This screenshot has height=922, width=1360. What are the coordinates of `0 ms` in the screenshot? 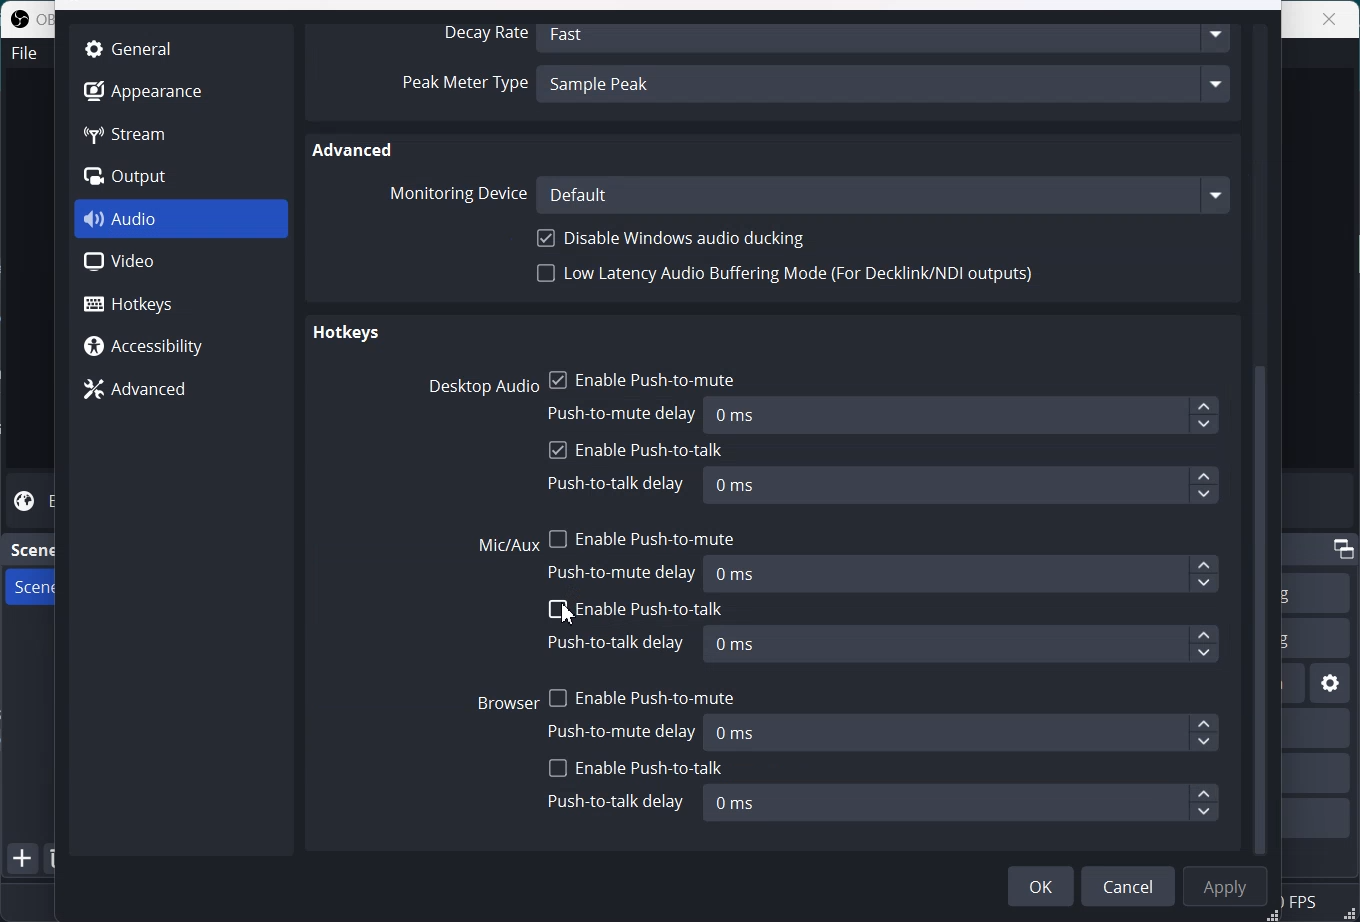 It's located at (965, 573).